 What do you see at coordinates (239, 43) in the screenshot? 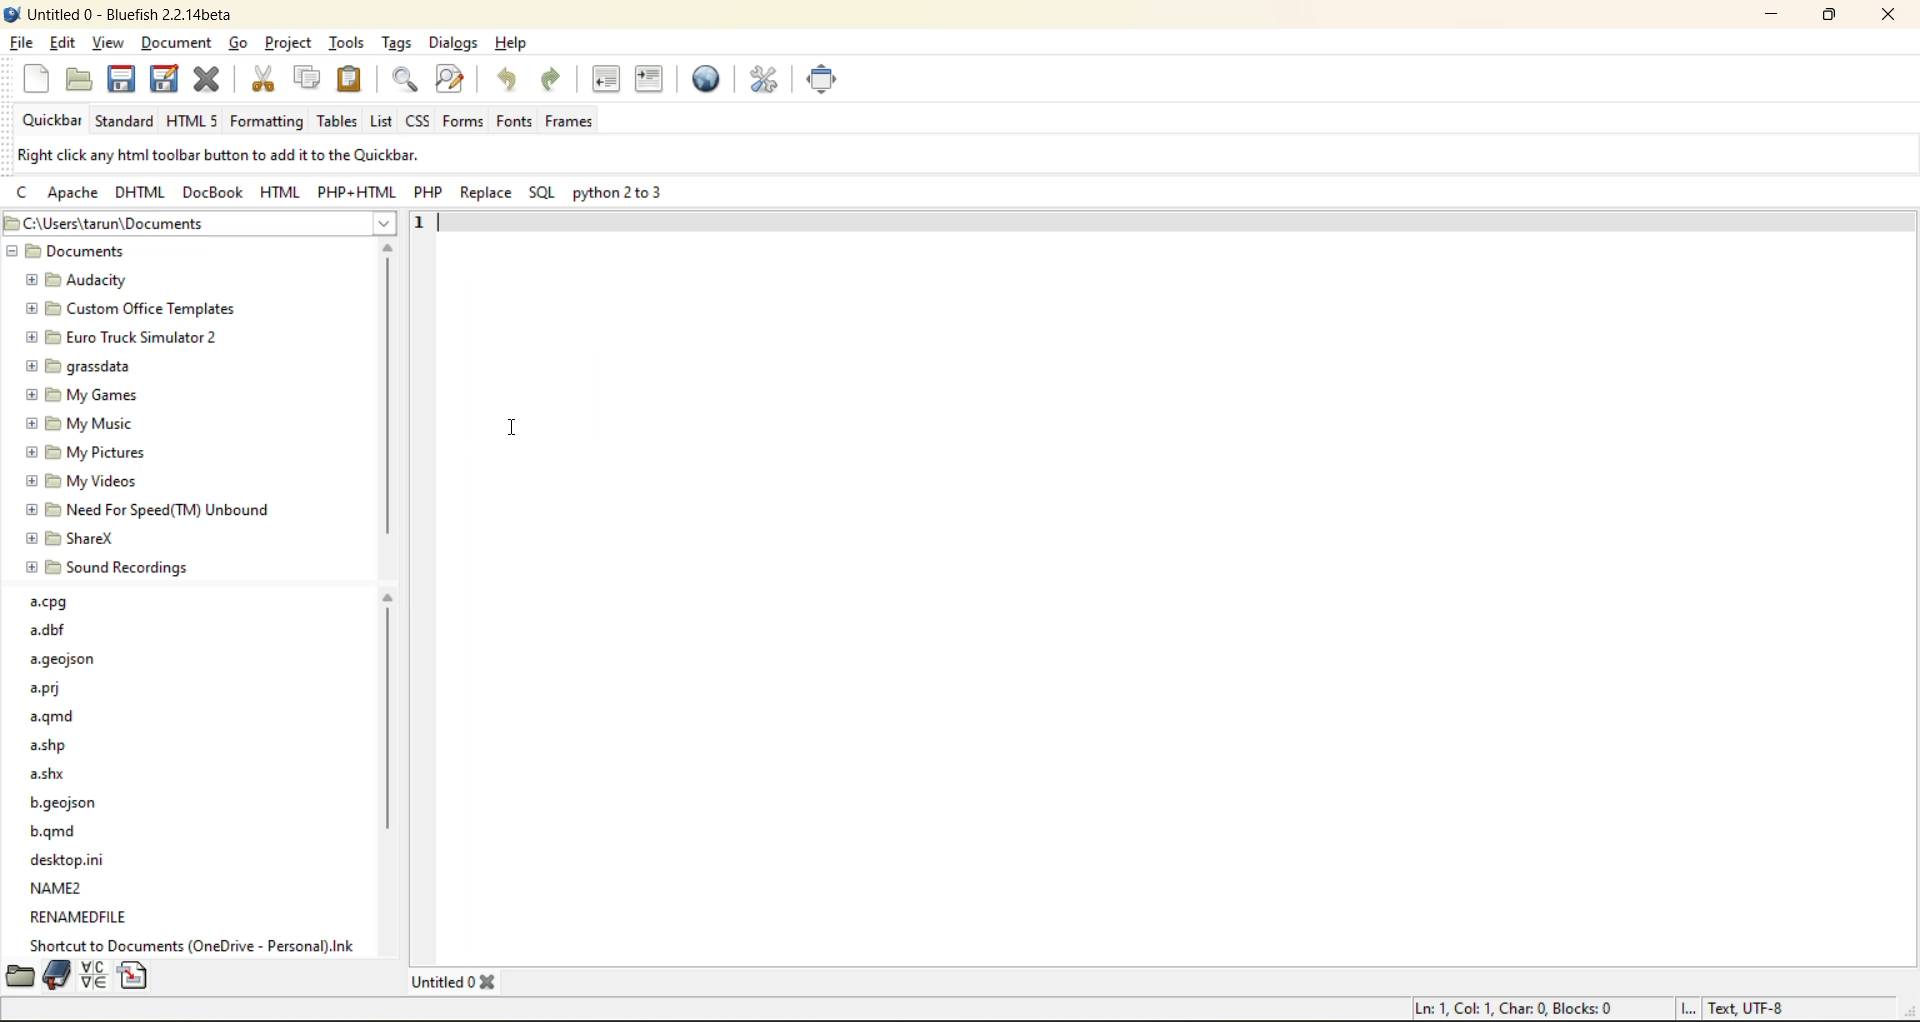
I see `go` at bounding box center [239, 43].